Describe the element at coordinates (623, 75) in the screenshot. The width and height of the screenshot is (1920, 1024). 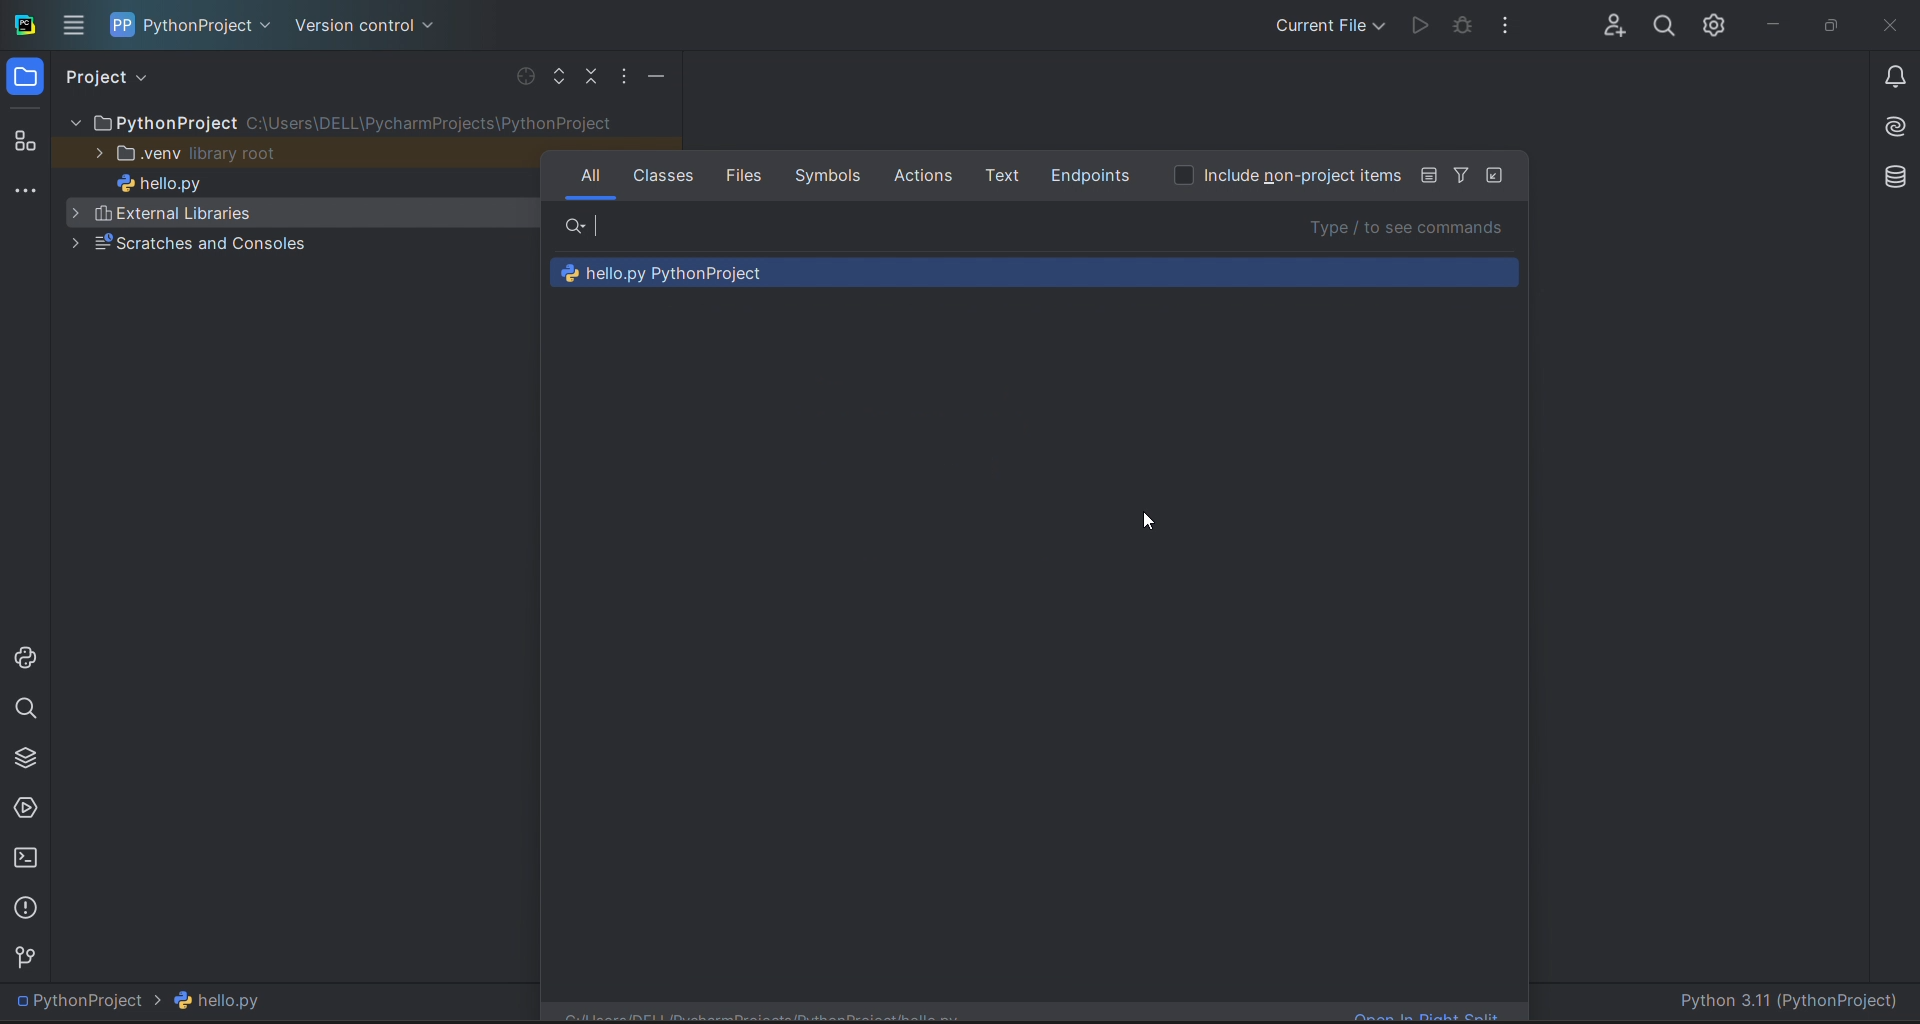
I see `options` at that location.